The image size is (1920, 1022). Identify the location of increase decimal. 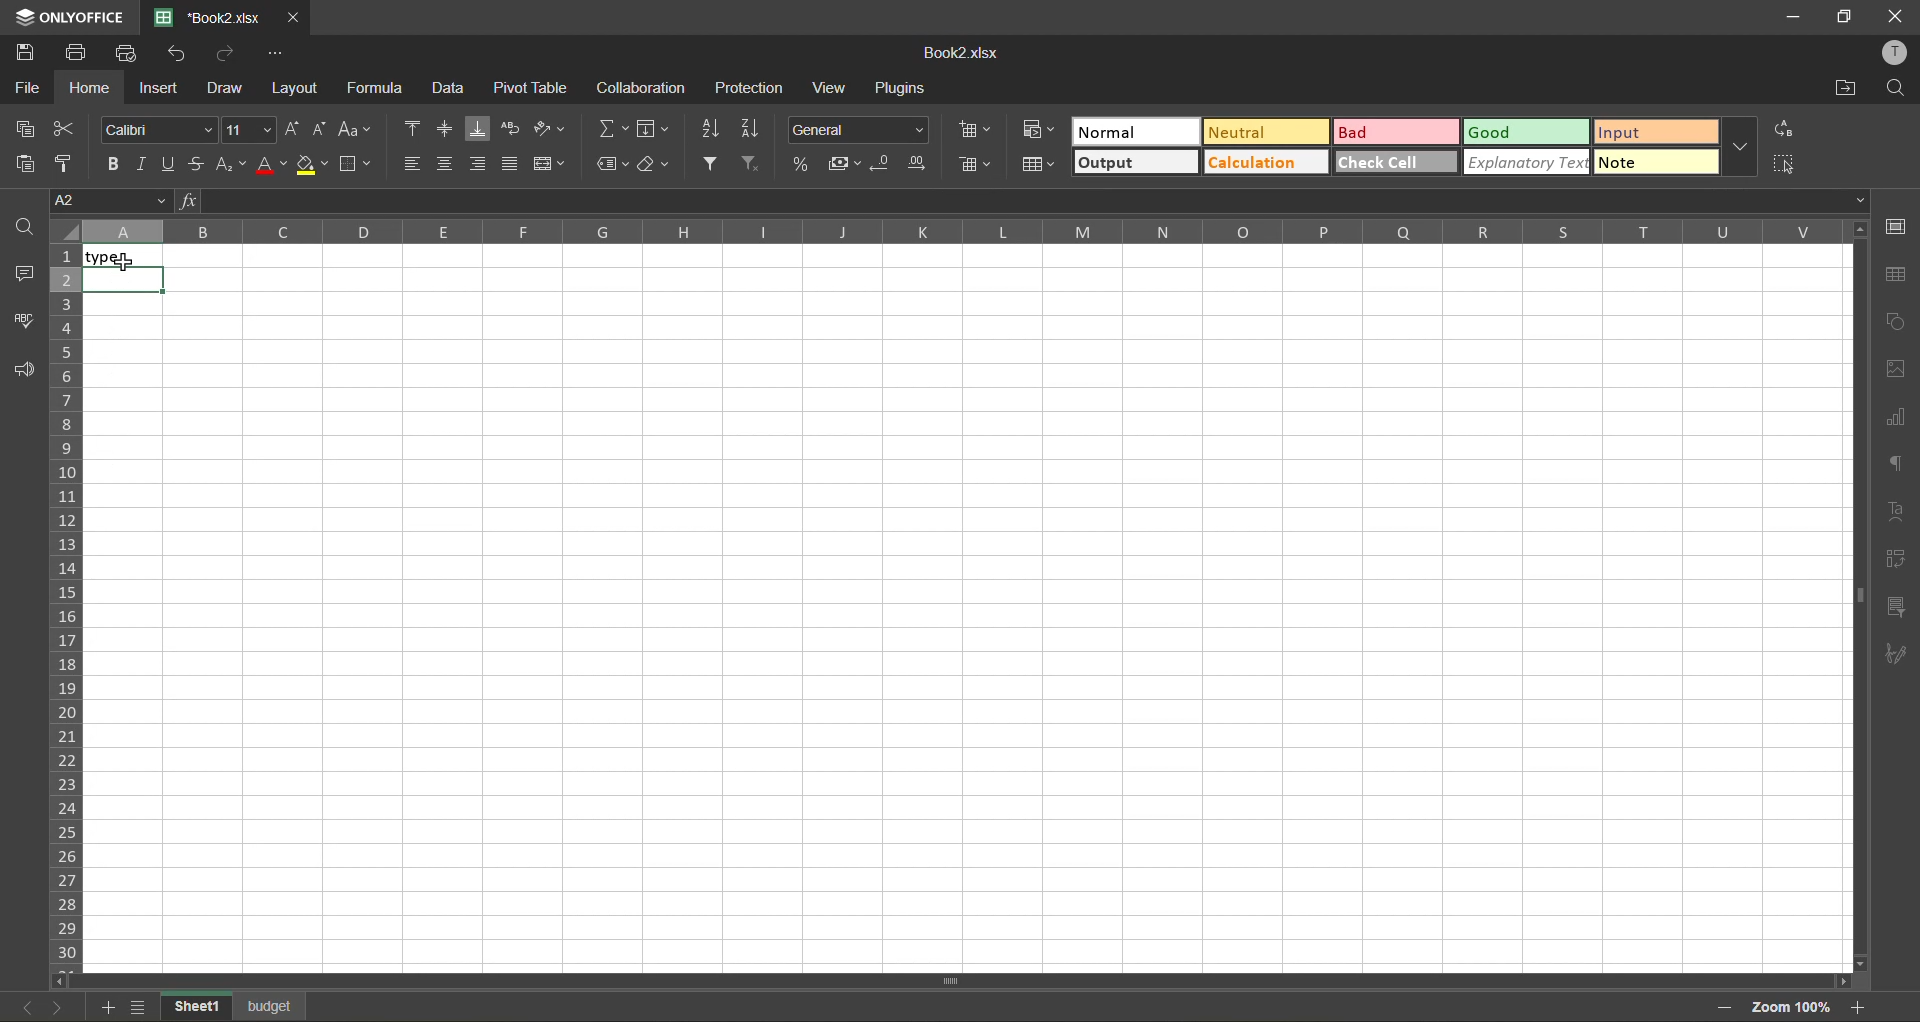
(920, 165).